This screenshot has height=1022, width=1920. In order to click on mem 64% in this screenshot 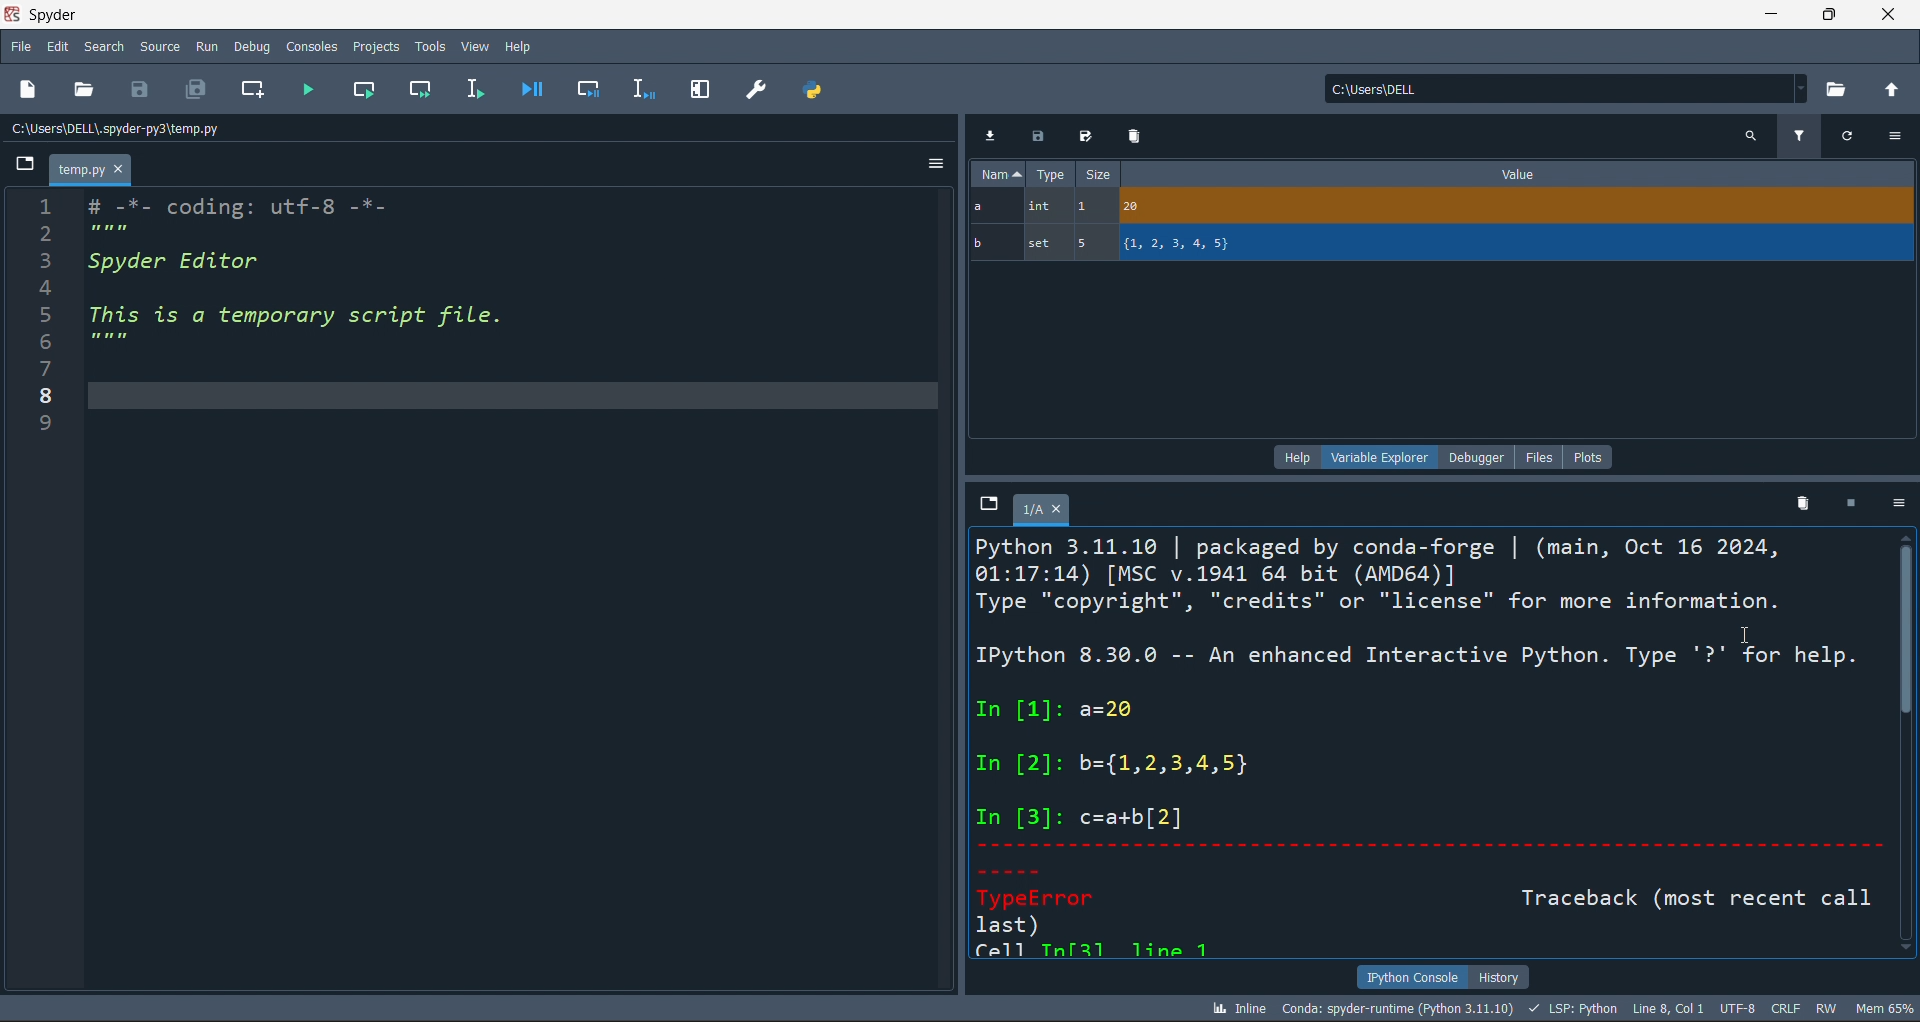, I will do `click(1882, 1007)`.